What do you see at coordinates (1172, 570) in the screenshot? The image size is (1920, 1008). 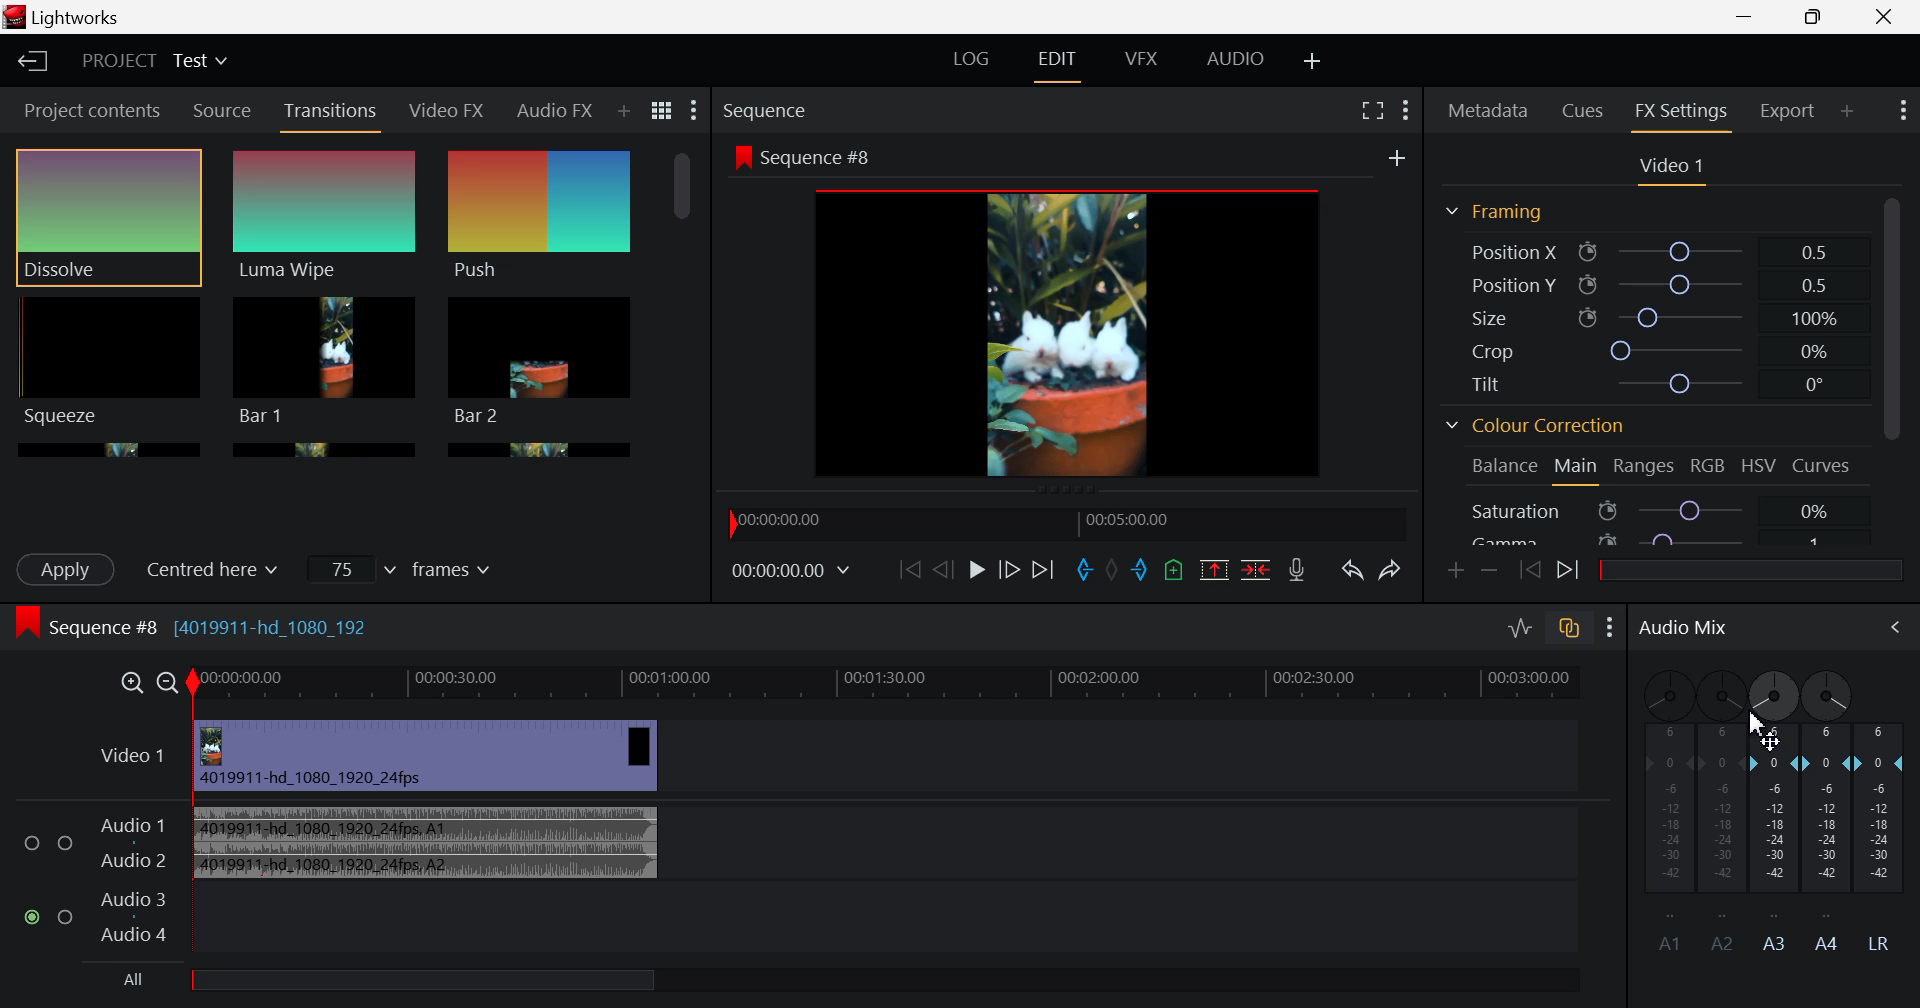 I see `Mark Cue` at bounding box center [1172, 570].